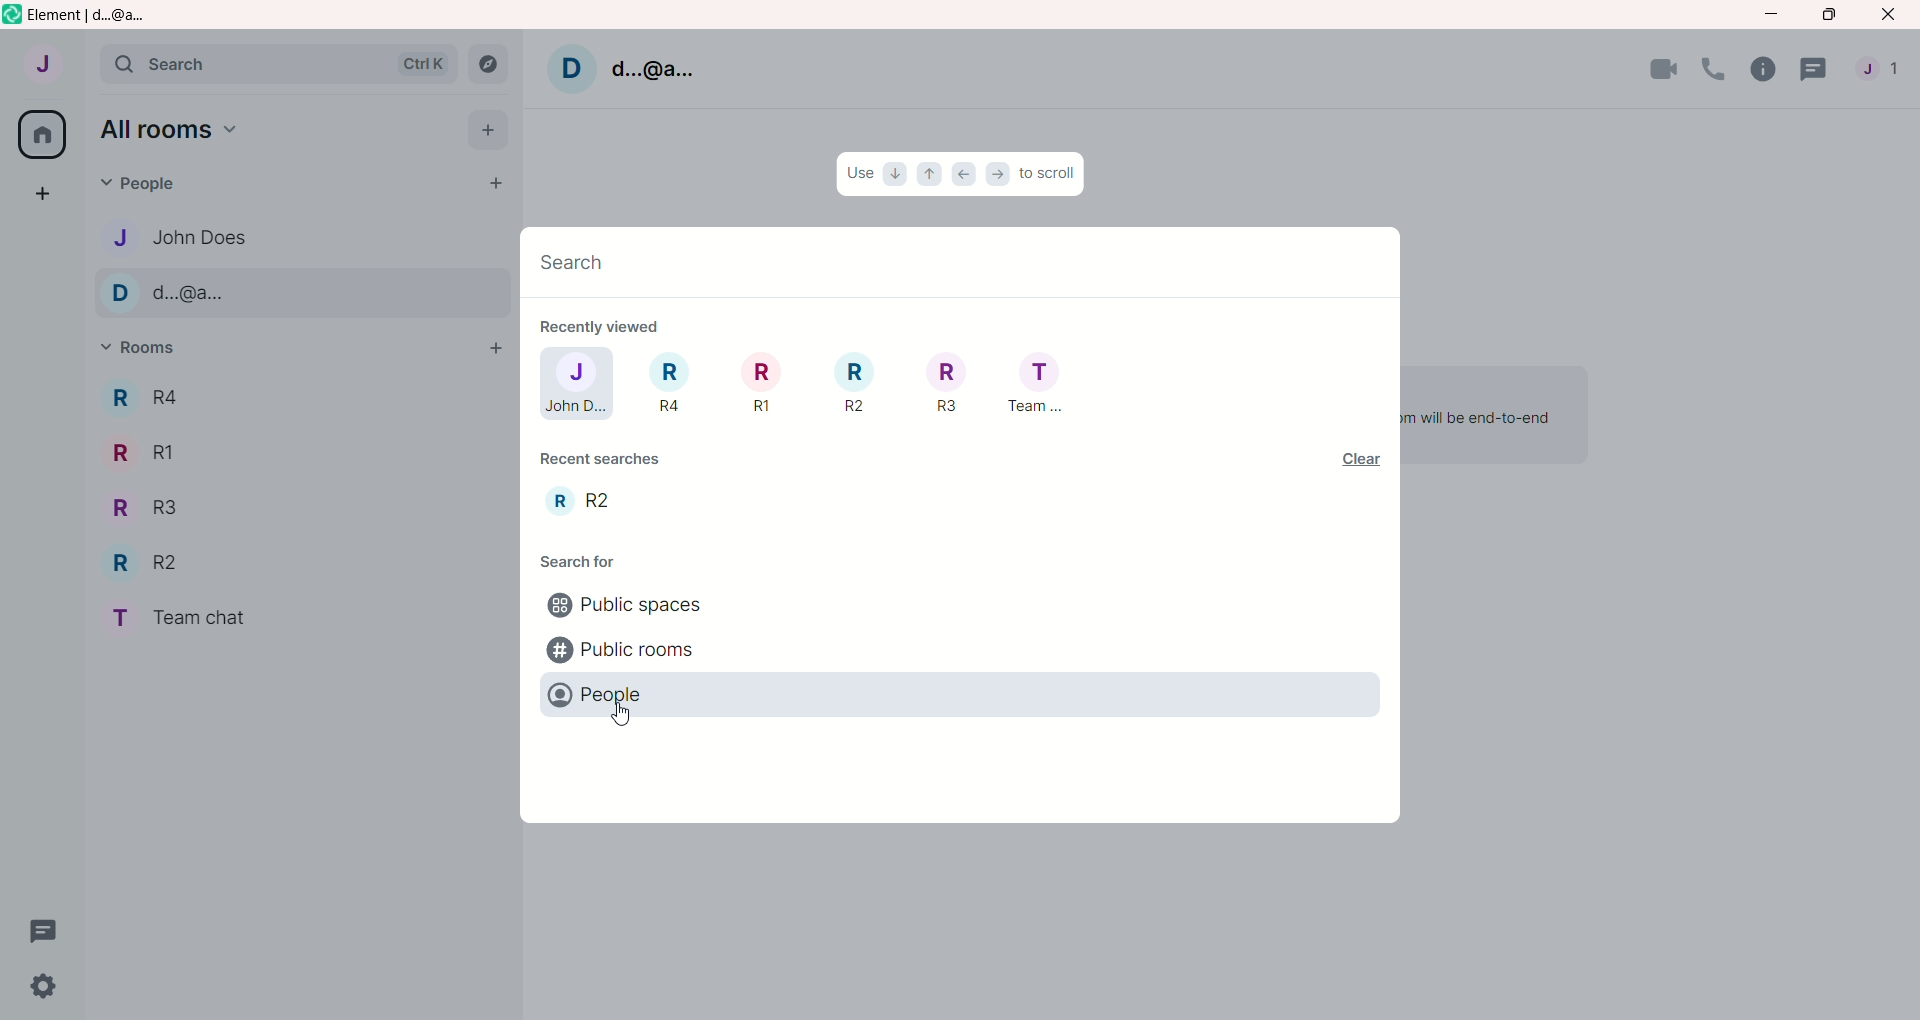  What do you see at coordinates (1049, 172) in the screenshot?
I see `to scroll` at bounding box center [1049, 172].